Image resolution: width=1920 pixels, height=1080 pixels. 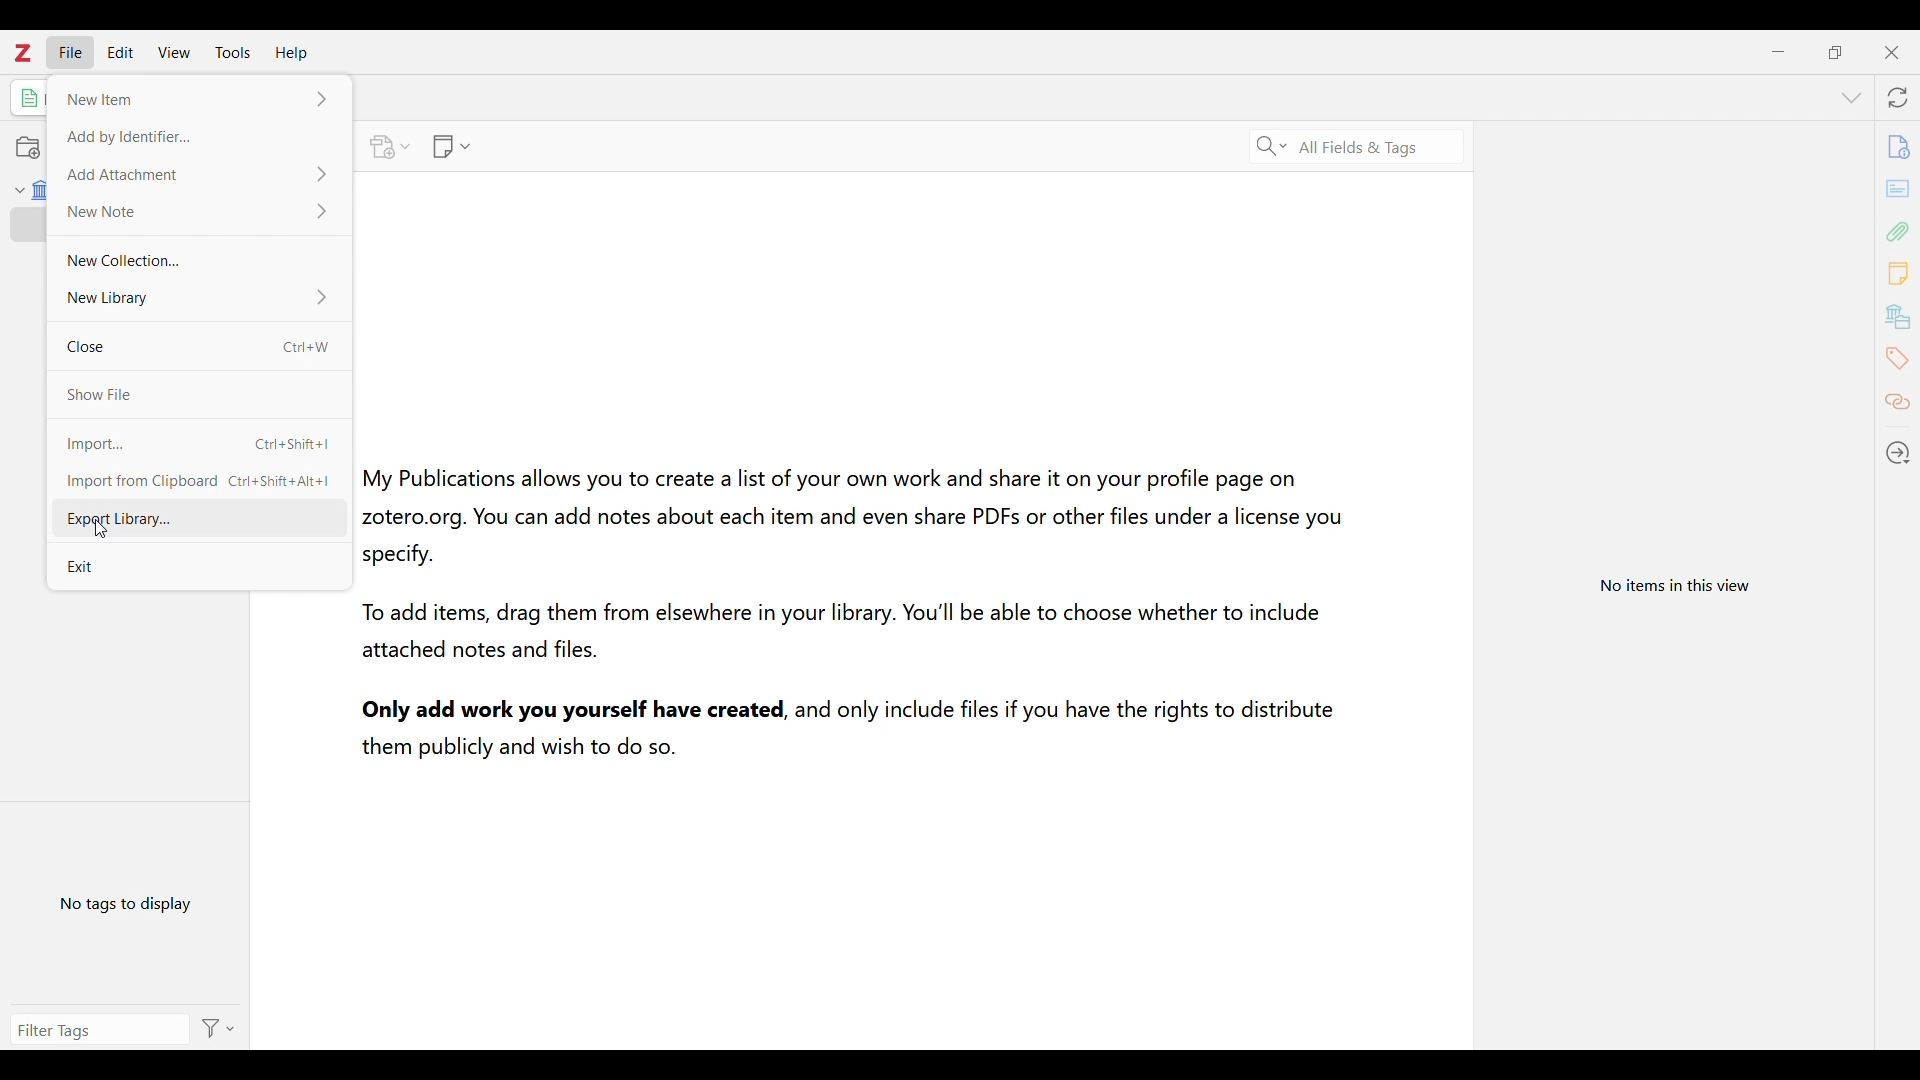 What do you see at coordinates (1268, 147) in the screenshot?
I see `Specific search criteria options` at bounding box center [1268, 147].